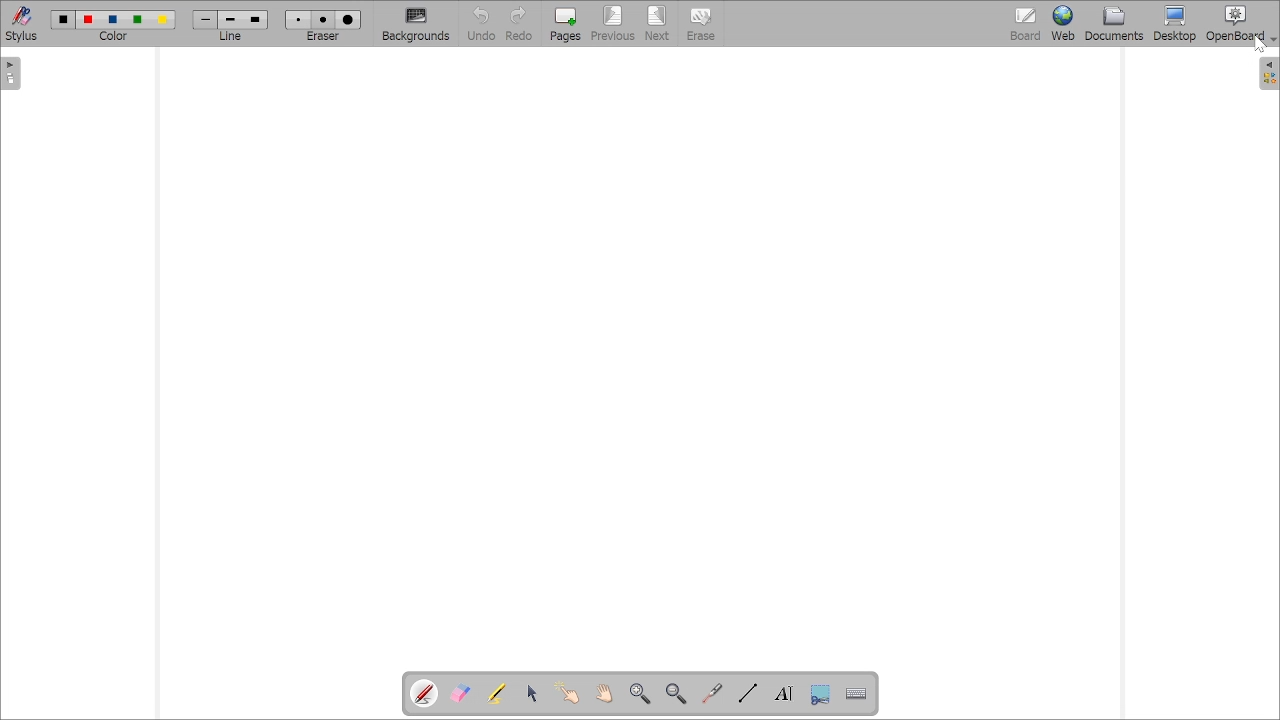 The image size is (1280, 720). I want to click on Write text, so click(782, 694).